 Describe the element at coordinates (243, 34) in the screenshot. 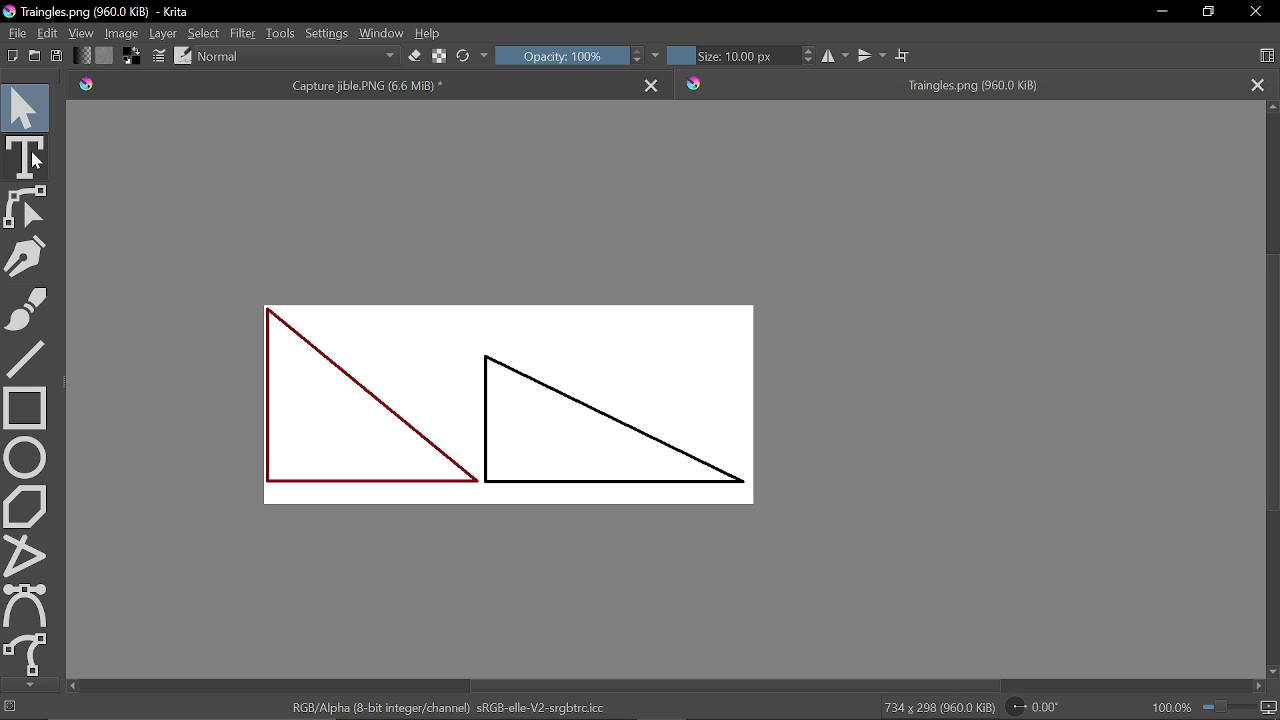

I see `Filter` at that location.